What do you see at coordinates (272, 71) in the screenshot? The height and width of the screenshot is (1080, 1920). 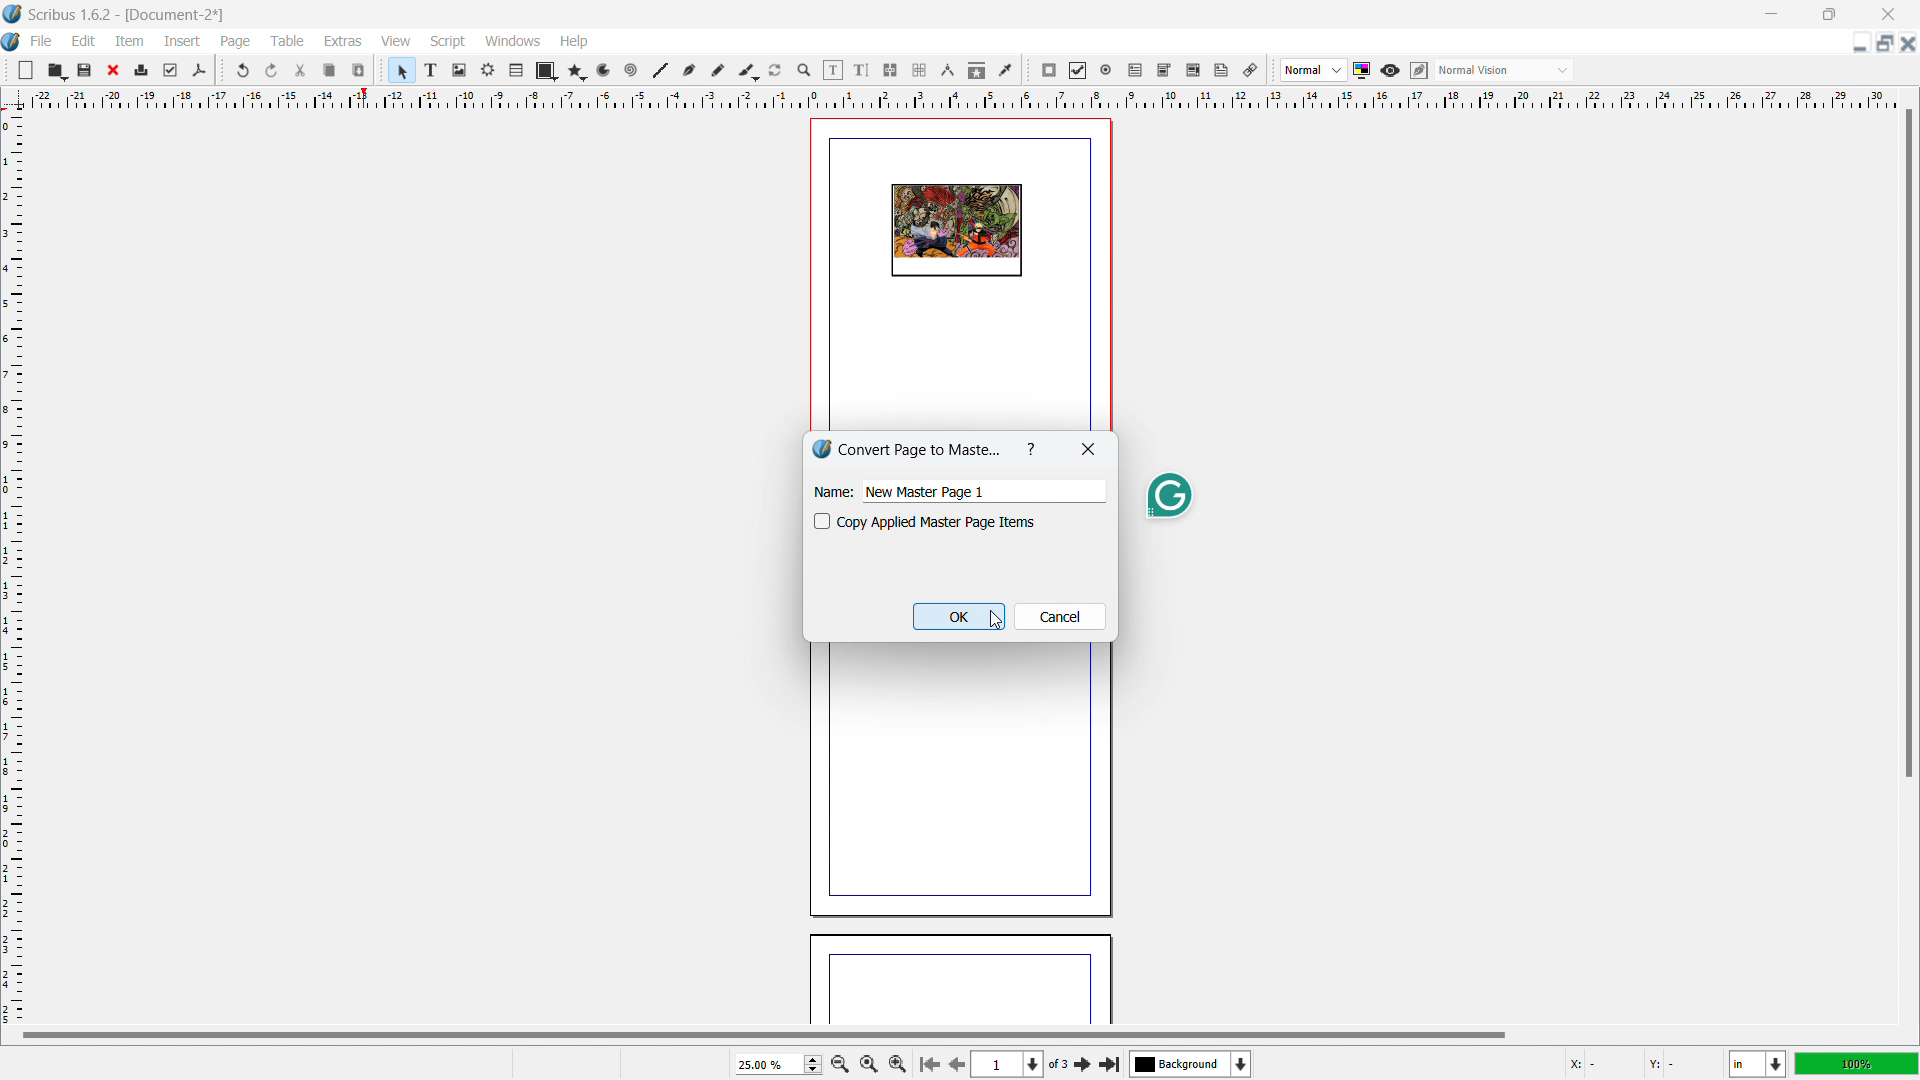 I see `redo` at bounding box center [272, 71].